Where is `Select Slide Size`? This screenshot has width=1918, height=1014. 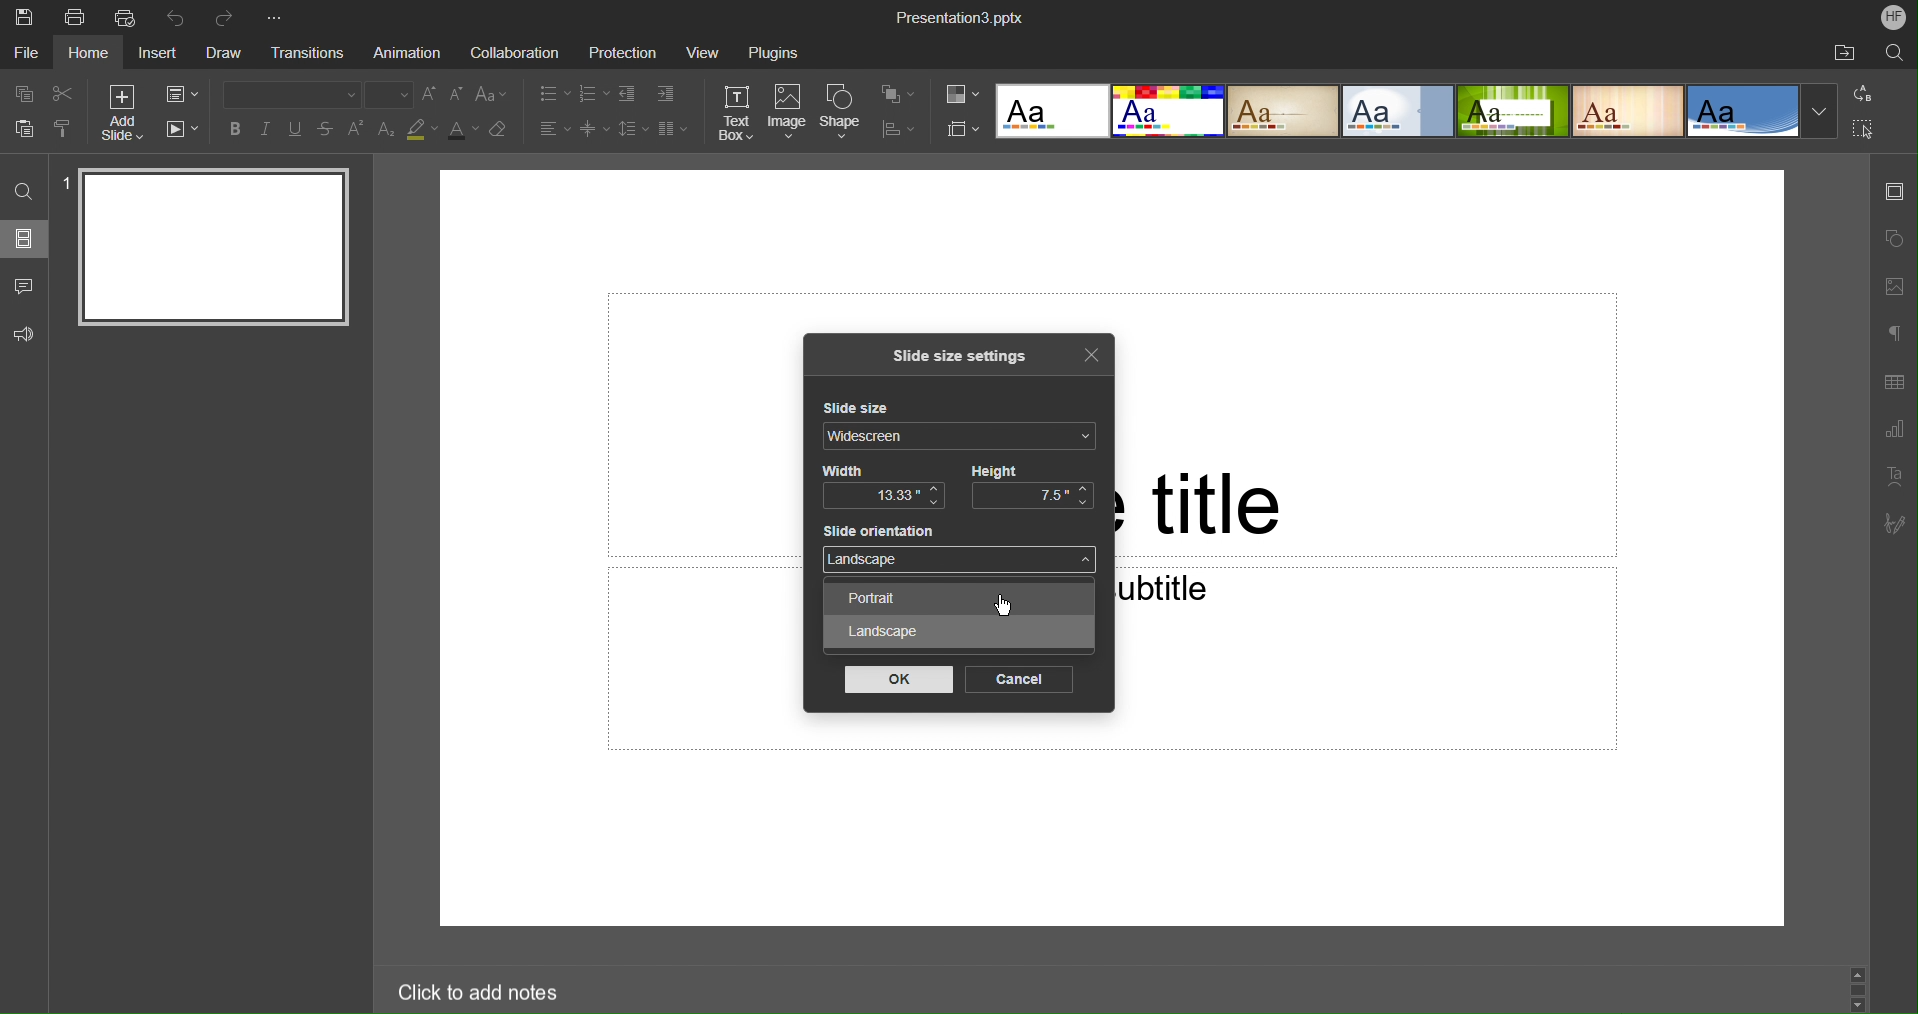
Select Slide Size is located at coordinates (963, 129).